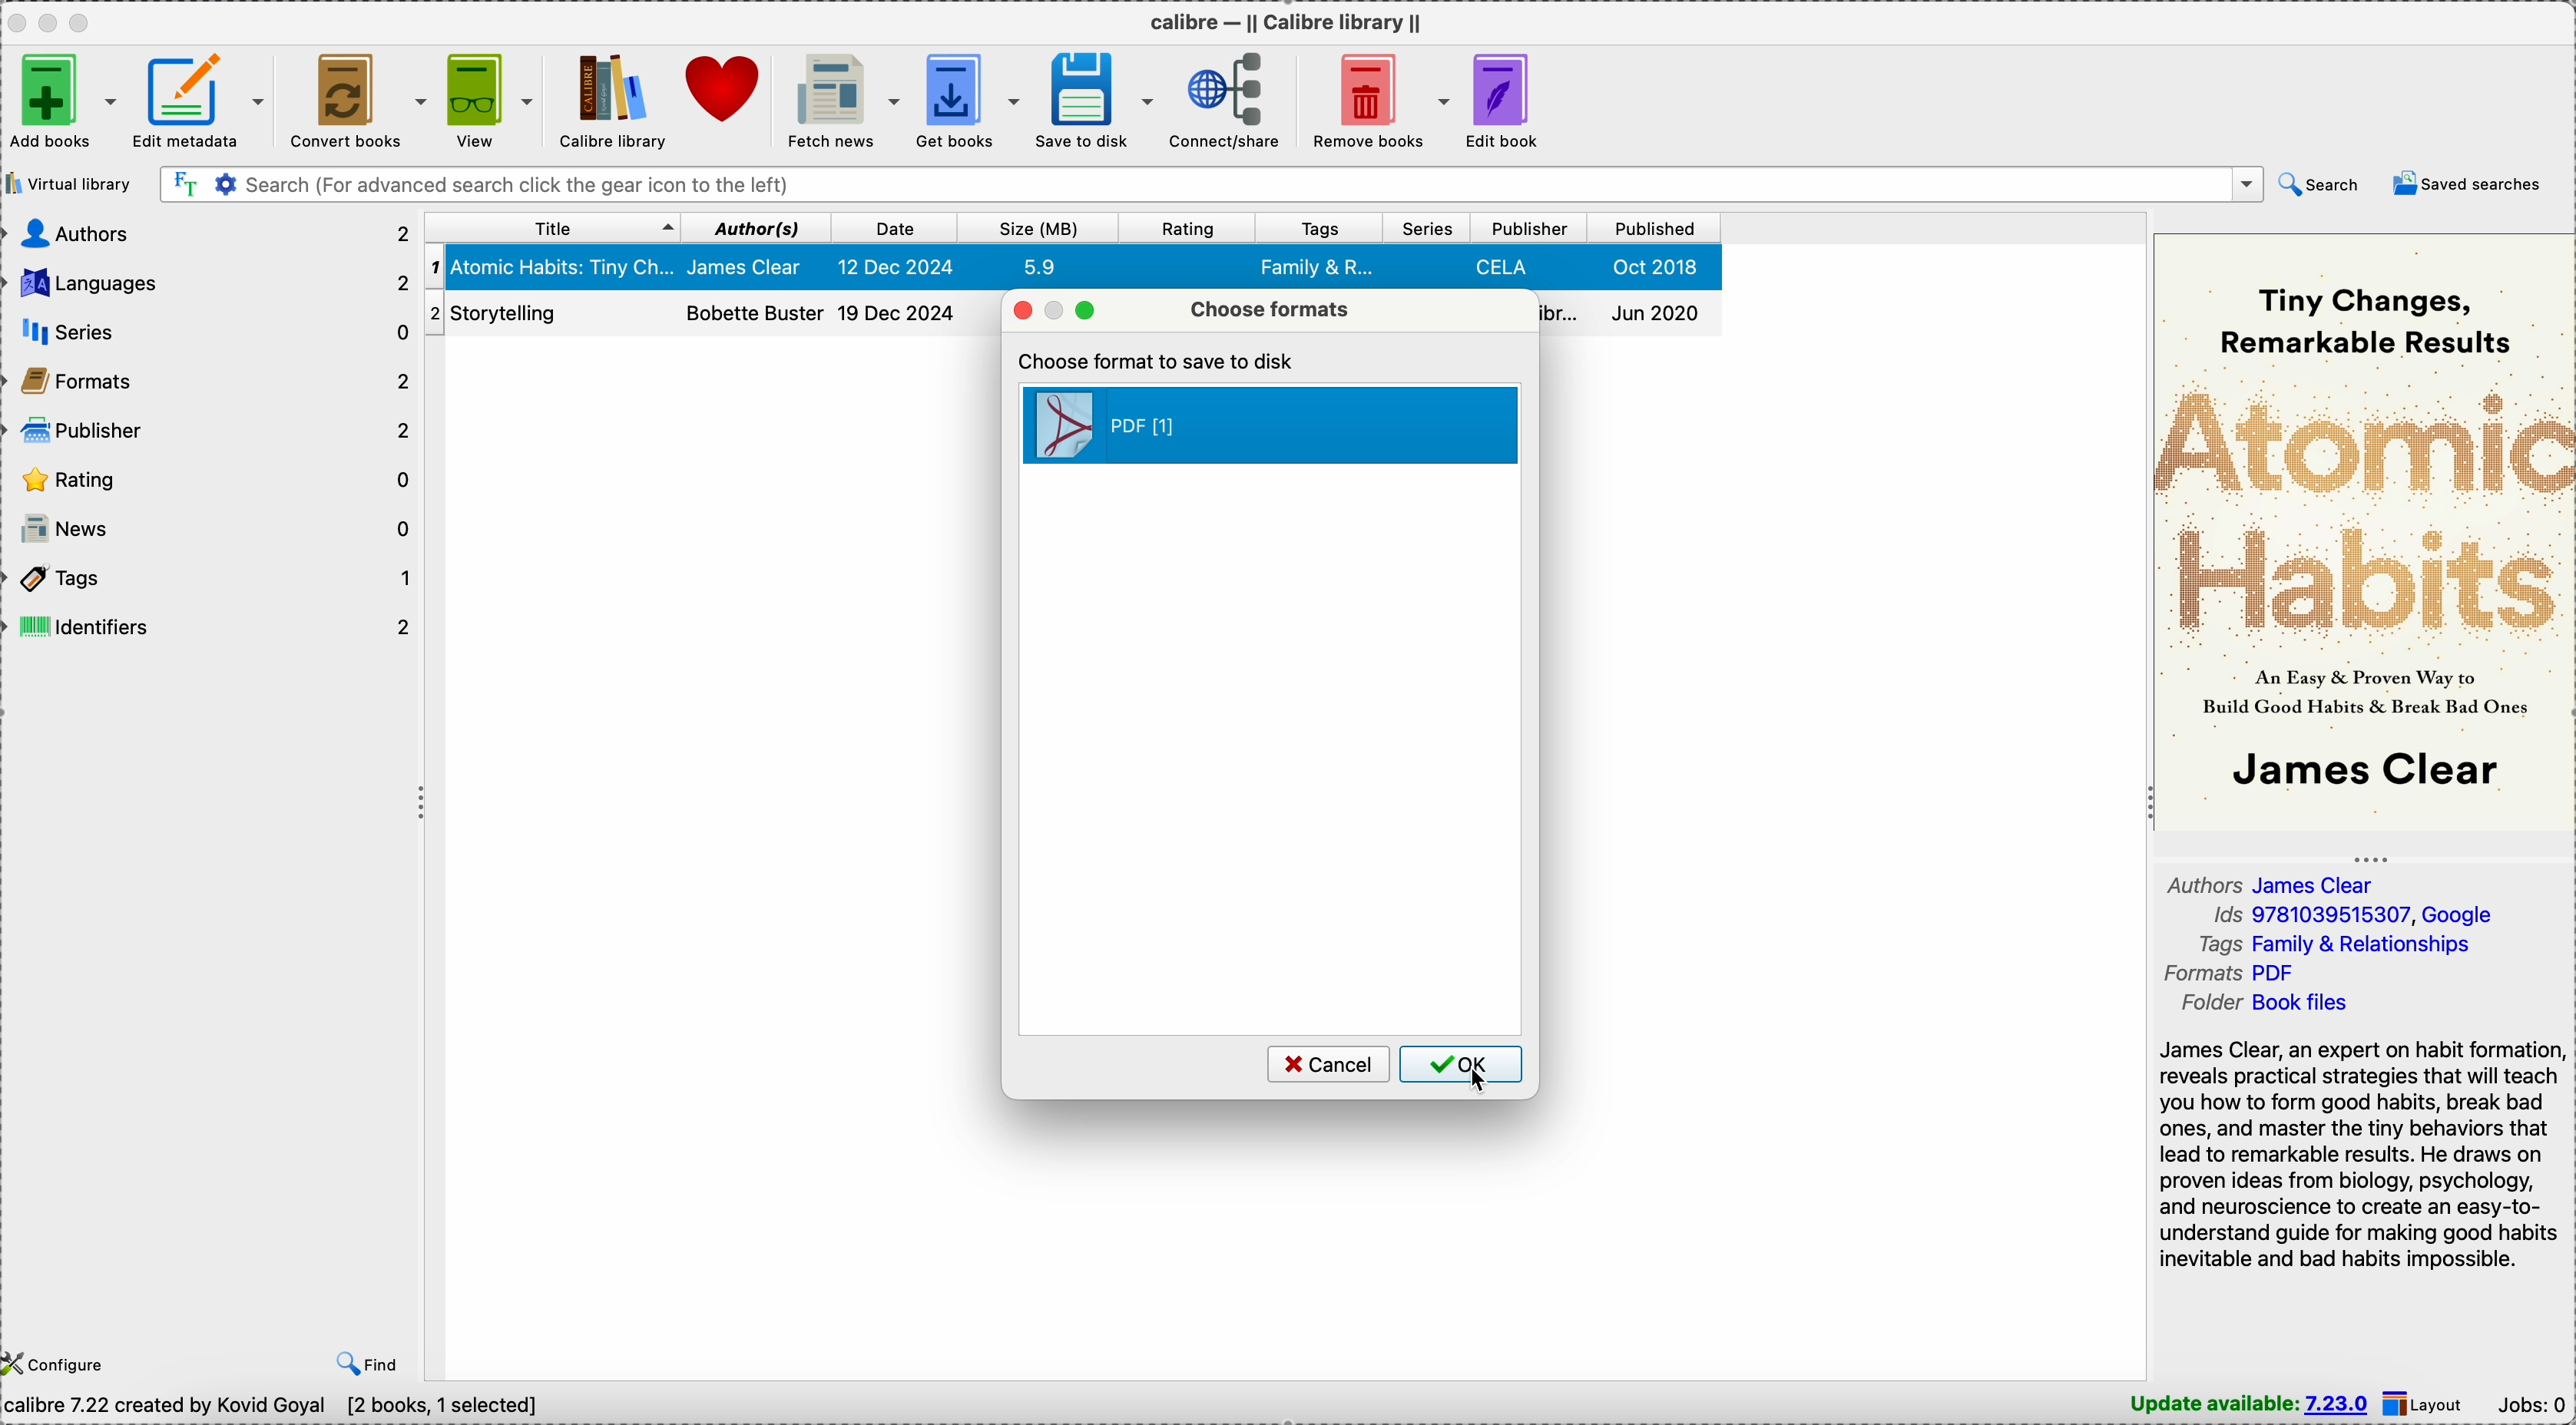 This screenshot has height=1425, width=2576. What do you see at coordinates (372, 1364) in the screenshot?
I see `find` at bounding box center [372, 1364].